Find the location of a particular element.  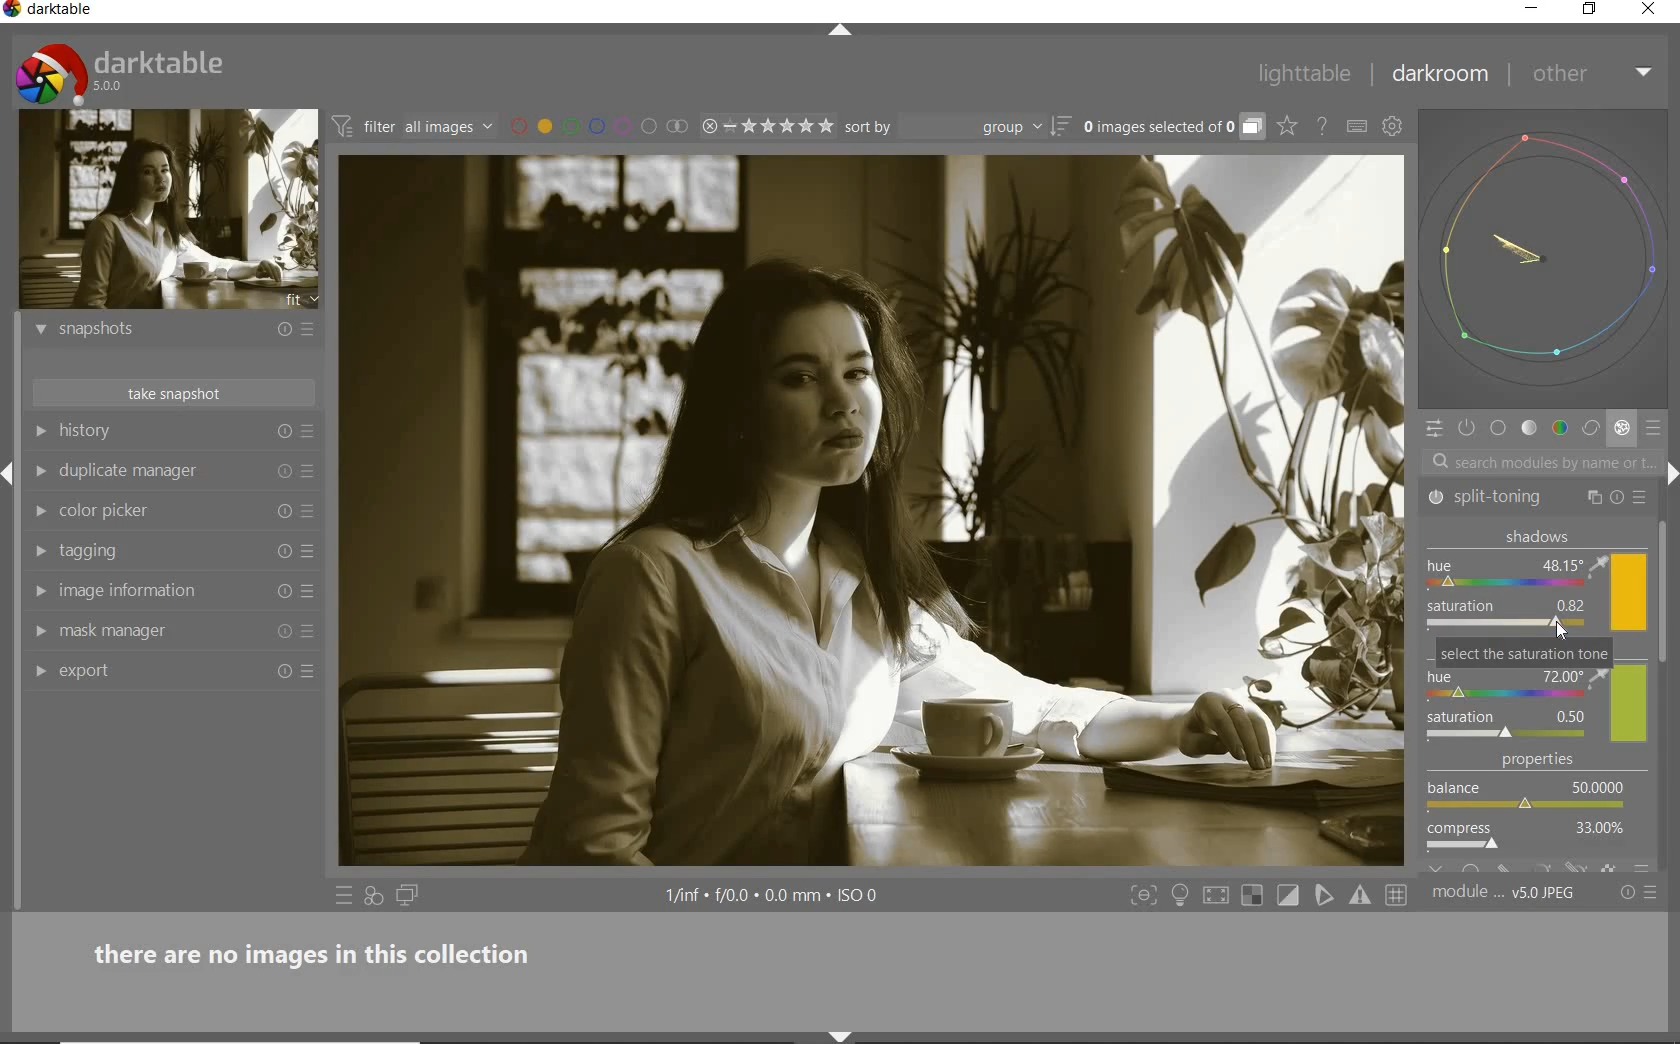

shift+o is located at coordinates (1251, 897).